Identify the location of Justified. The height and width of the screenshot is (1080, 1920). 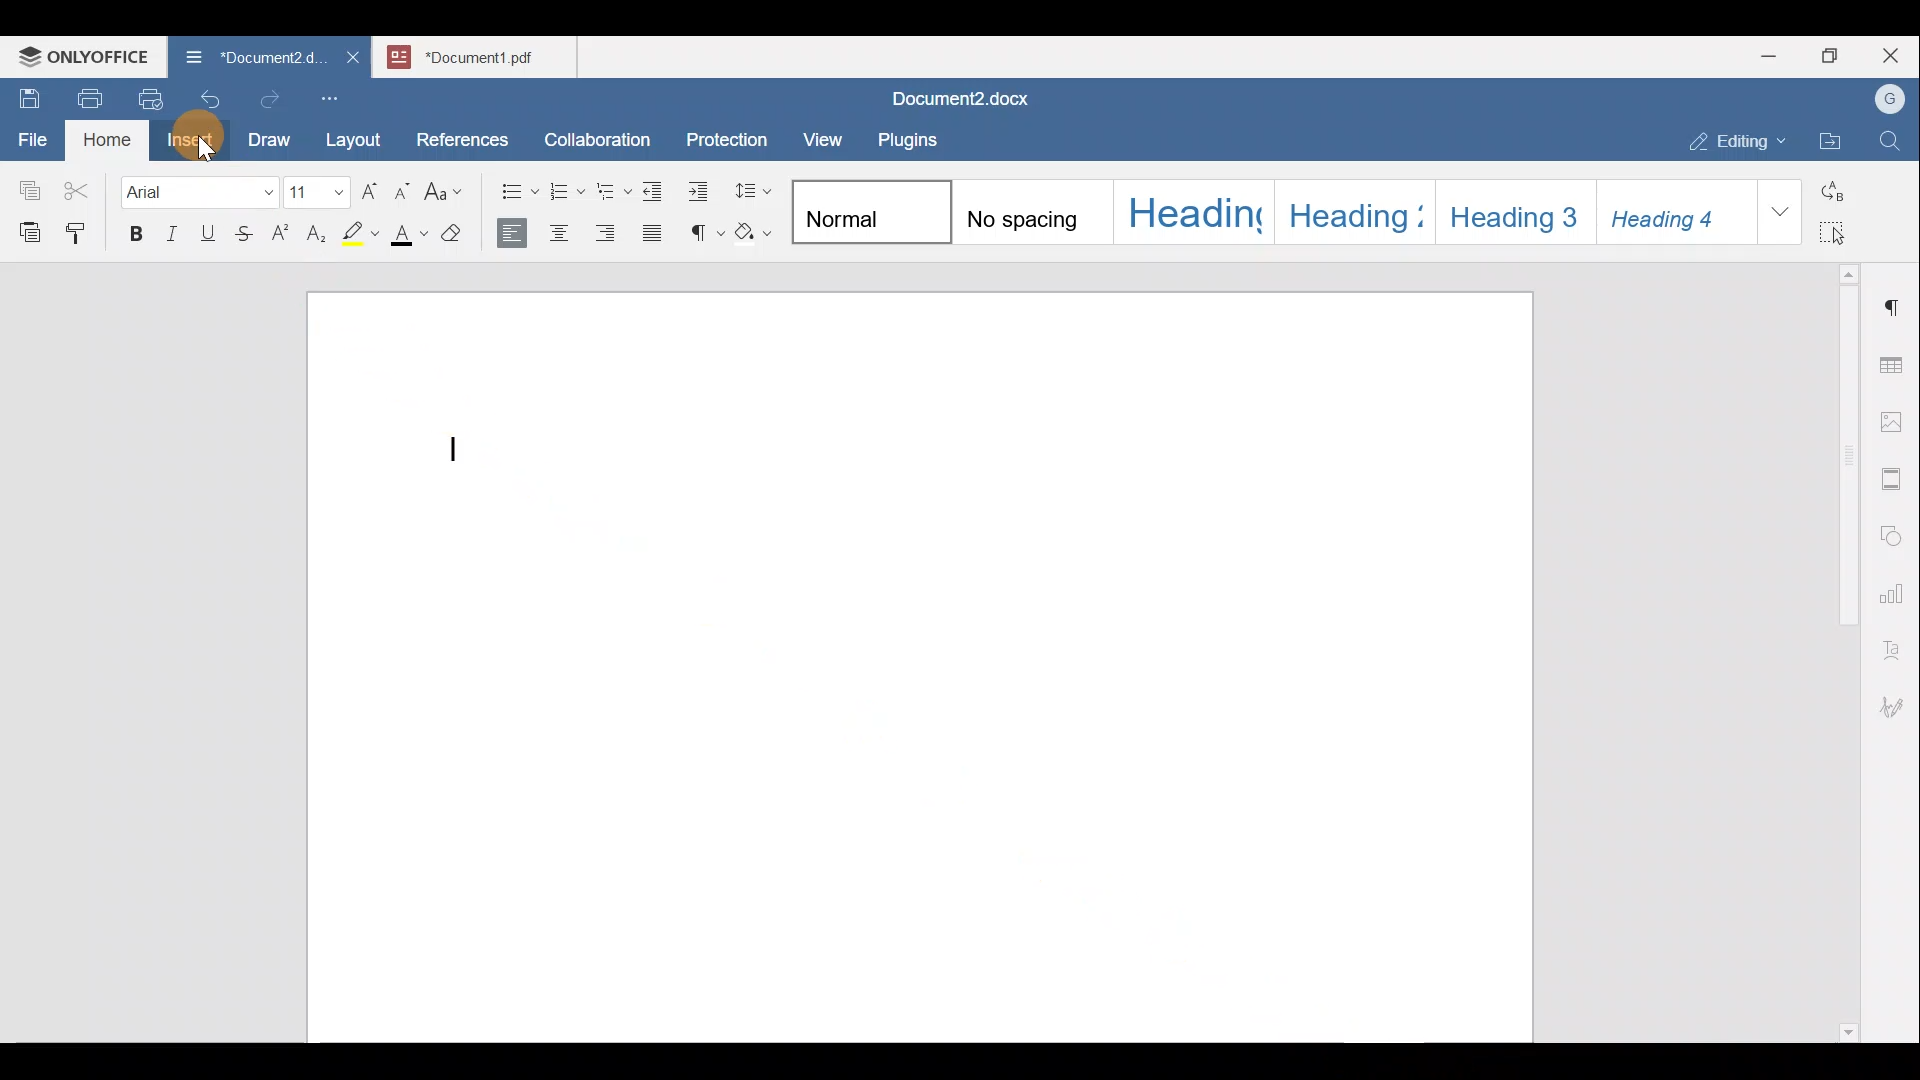
(656, 229).